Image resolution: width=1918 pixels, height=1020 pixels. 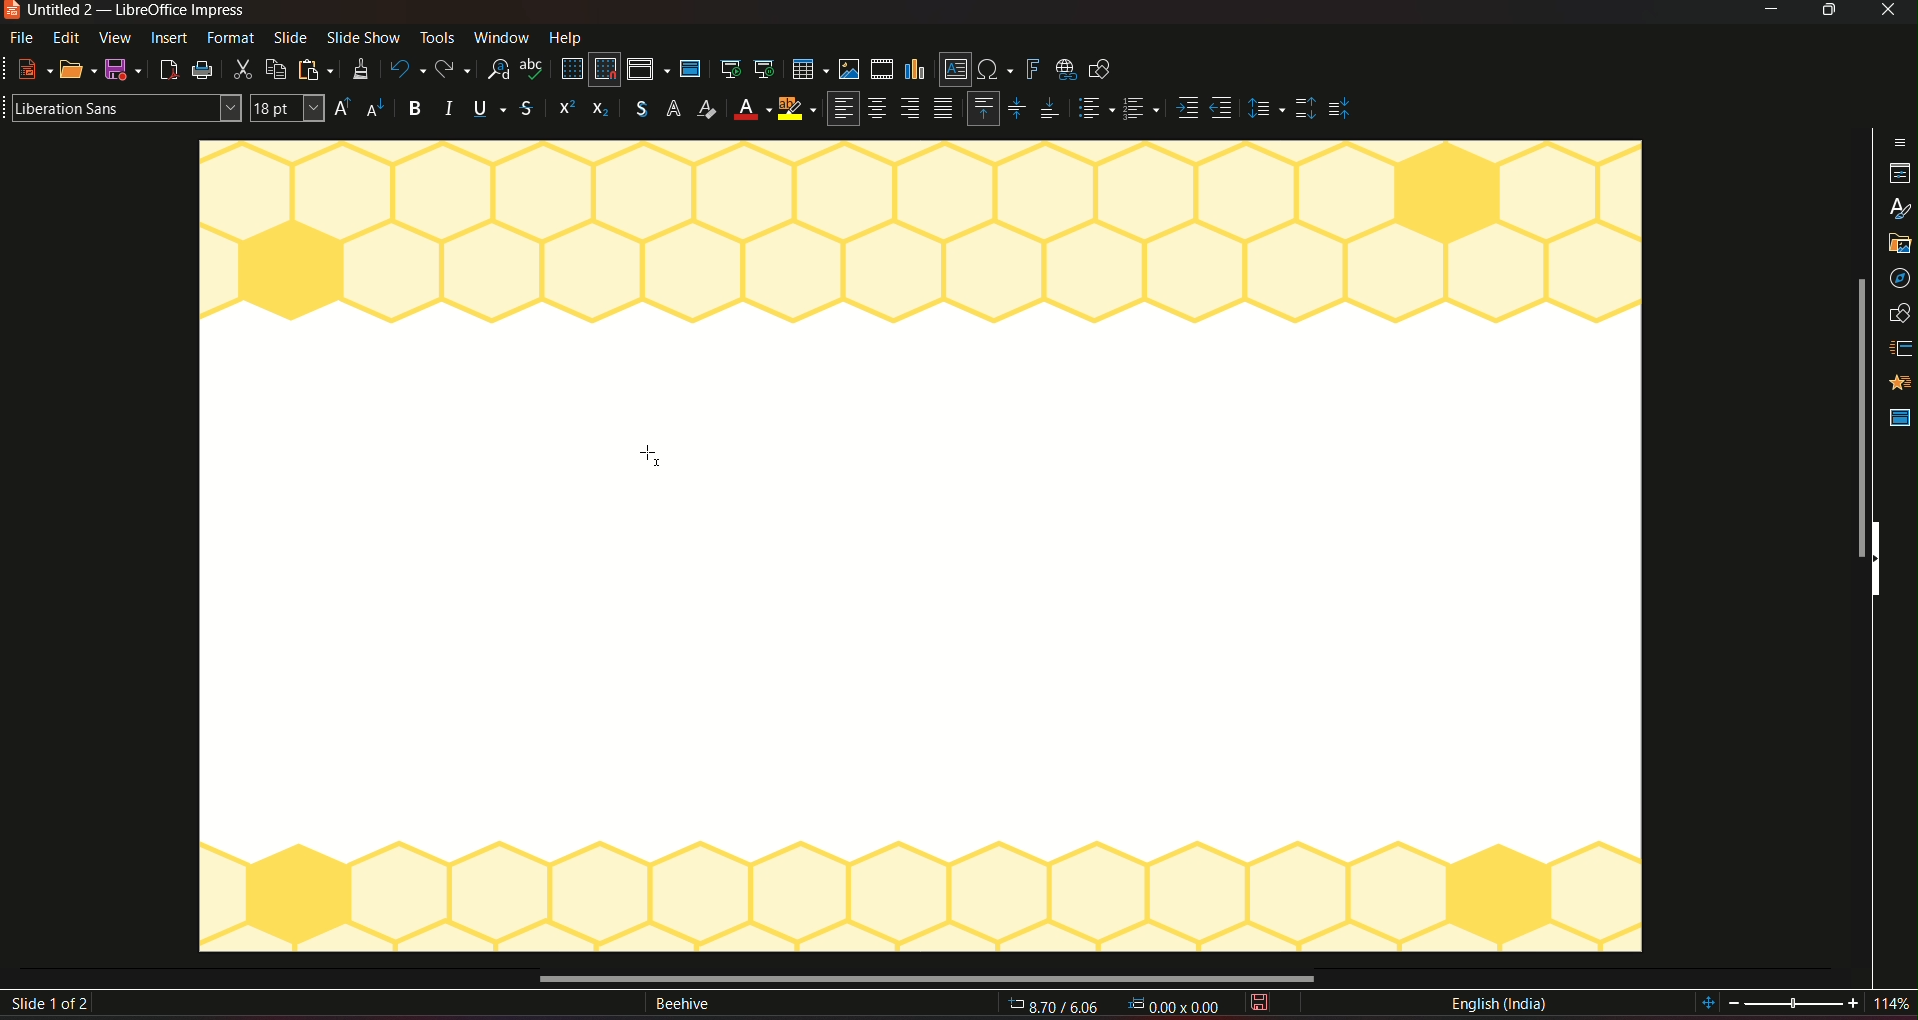 What do you see at coordinates (1899, 343) in the screenshot?
I see `animation` at bounding box center [1899, 343].